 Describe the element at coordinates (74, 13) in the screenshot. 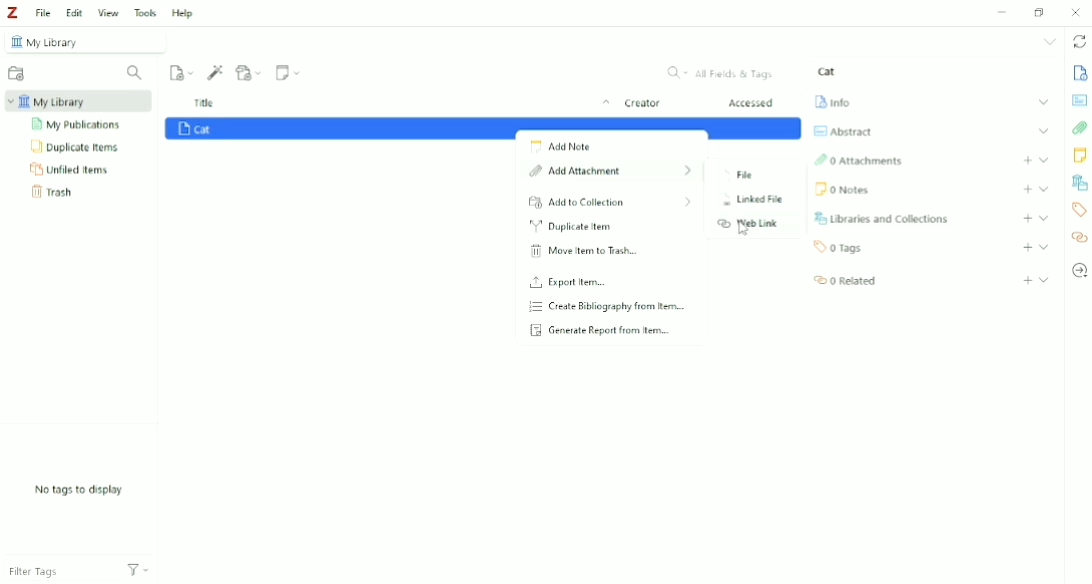

I see `Edit` at that location.